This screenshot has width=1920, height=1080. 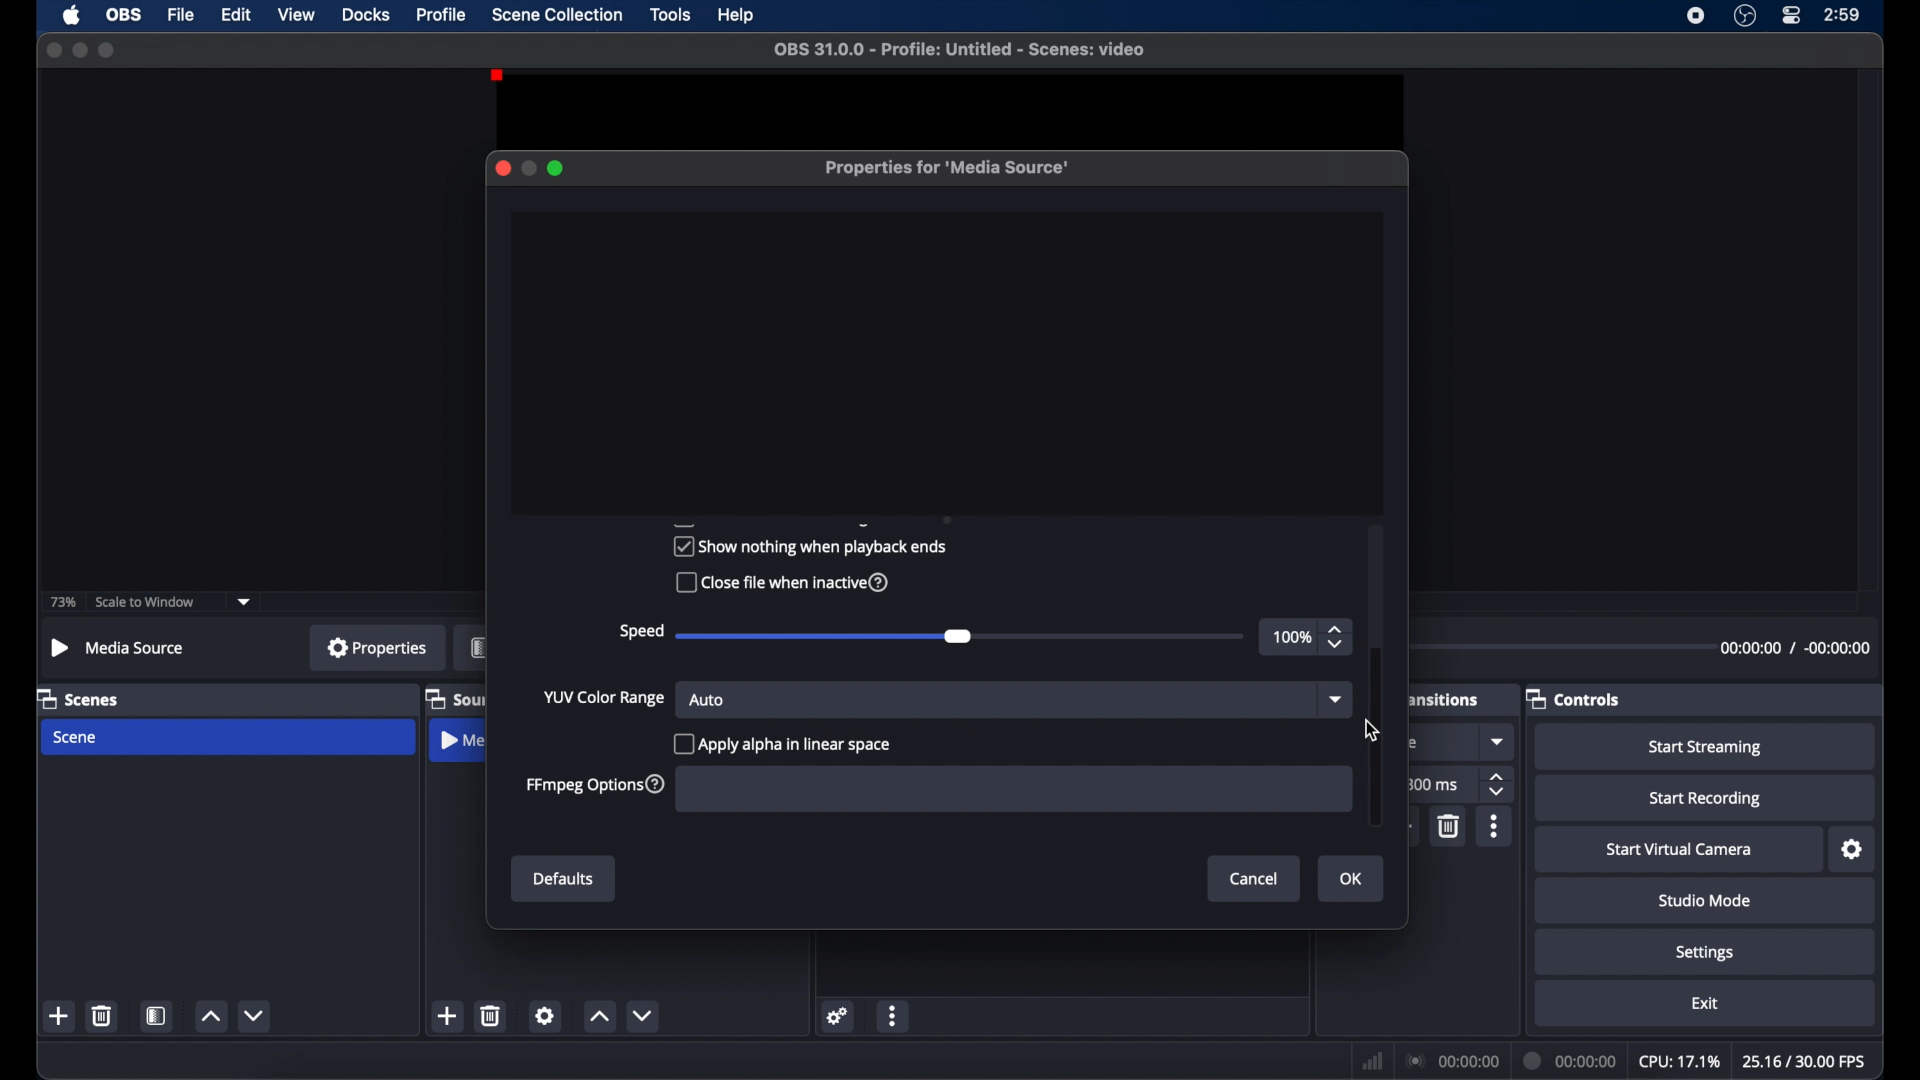 I want to click on slider, so click(x=960, y=637).